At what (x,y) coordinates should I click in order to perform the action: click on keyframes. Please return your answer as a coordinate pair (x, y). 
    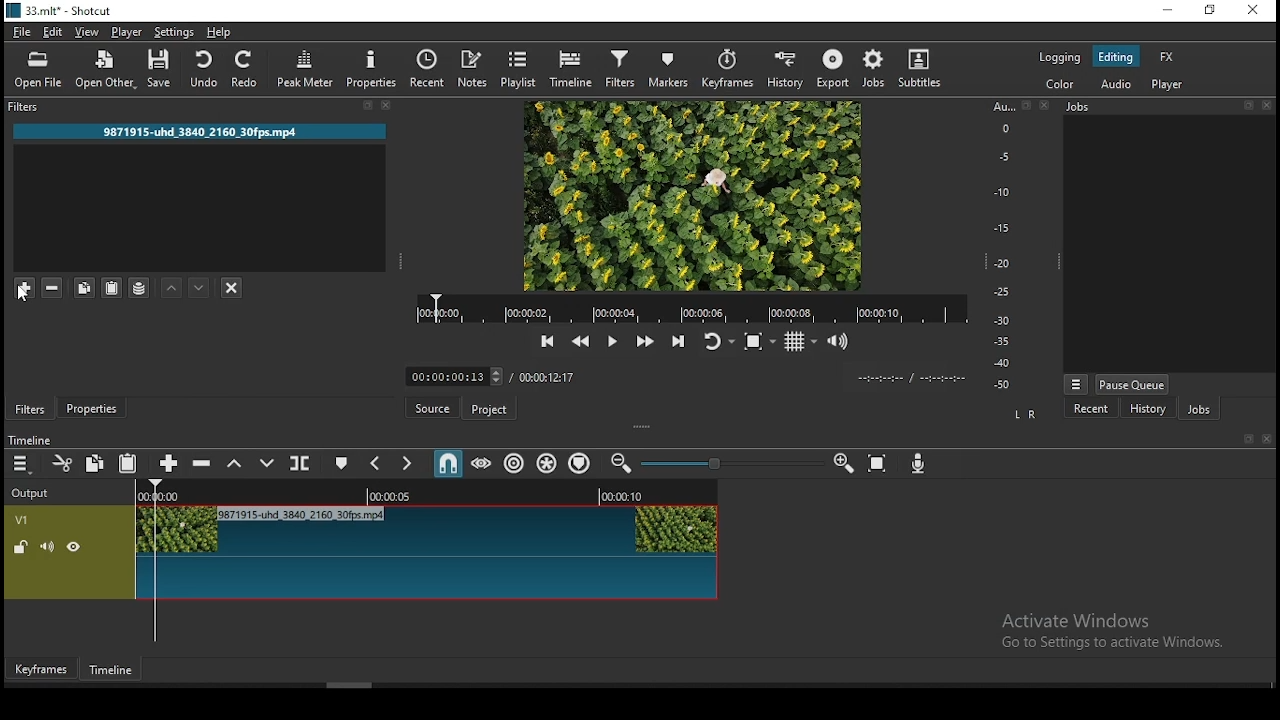
    Looking at the image, I should click on (727, 68).